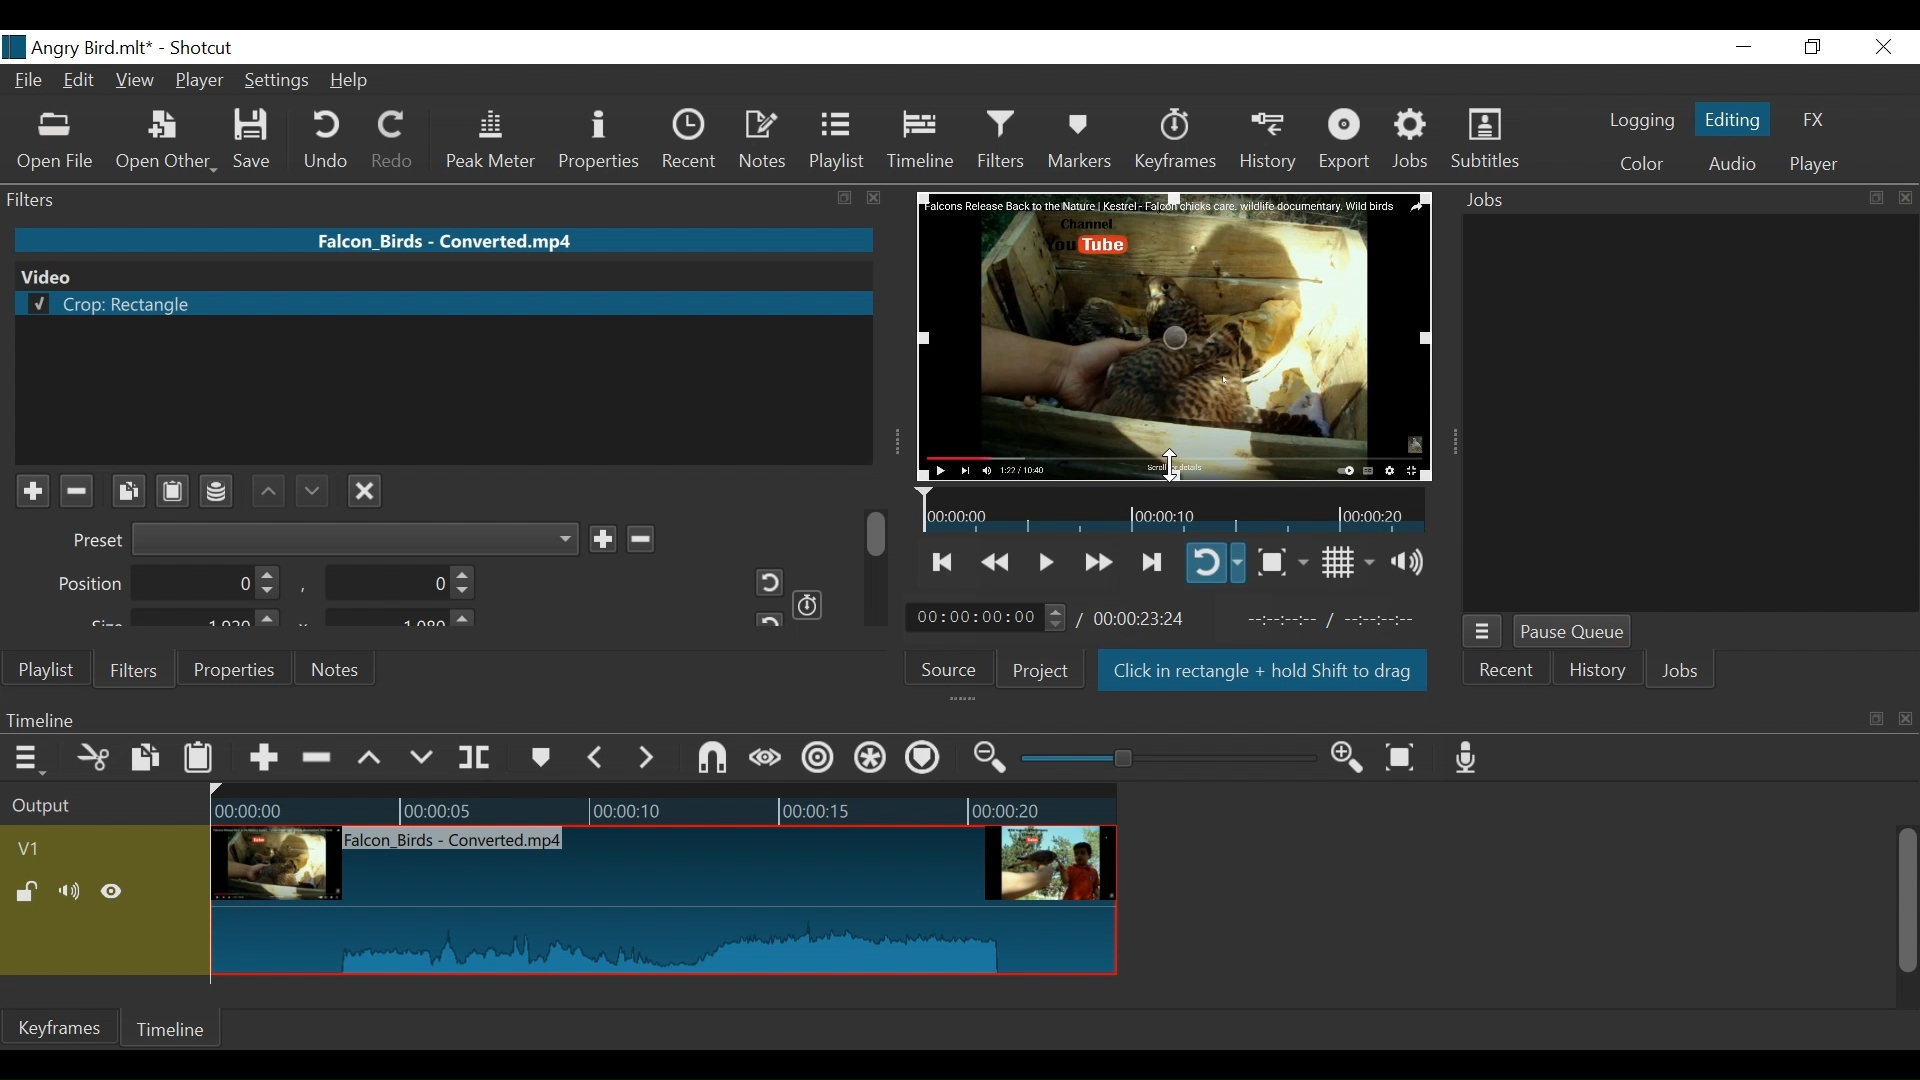 This screenshot has width=1920, height=1080. What do you see at coordinates (319, 759) in the screenshot?
I see `Remove cut` at bounding box center [319, 759].